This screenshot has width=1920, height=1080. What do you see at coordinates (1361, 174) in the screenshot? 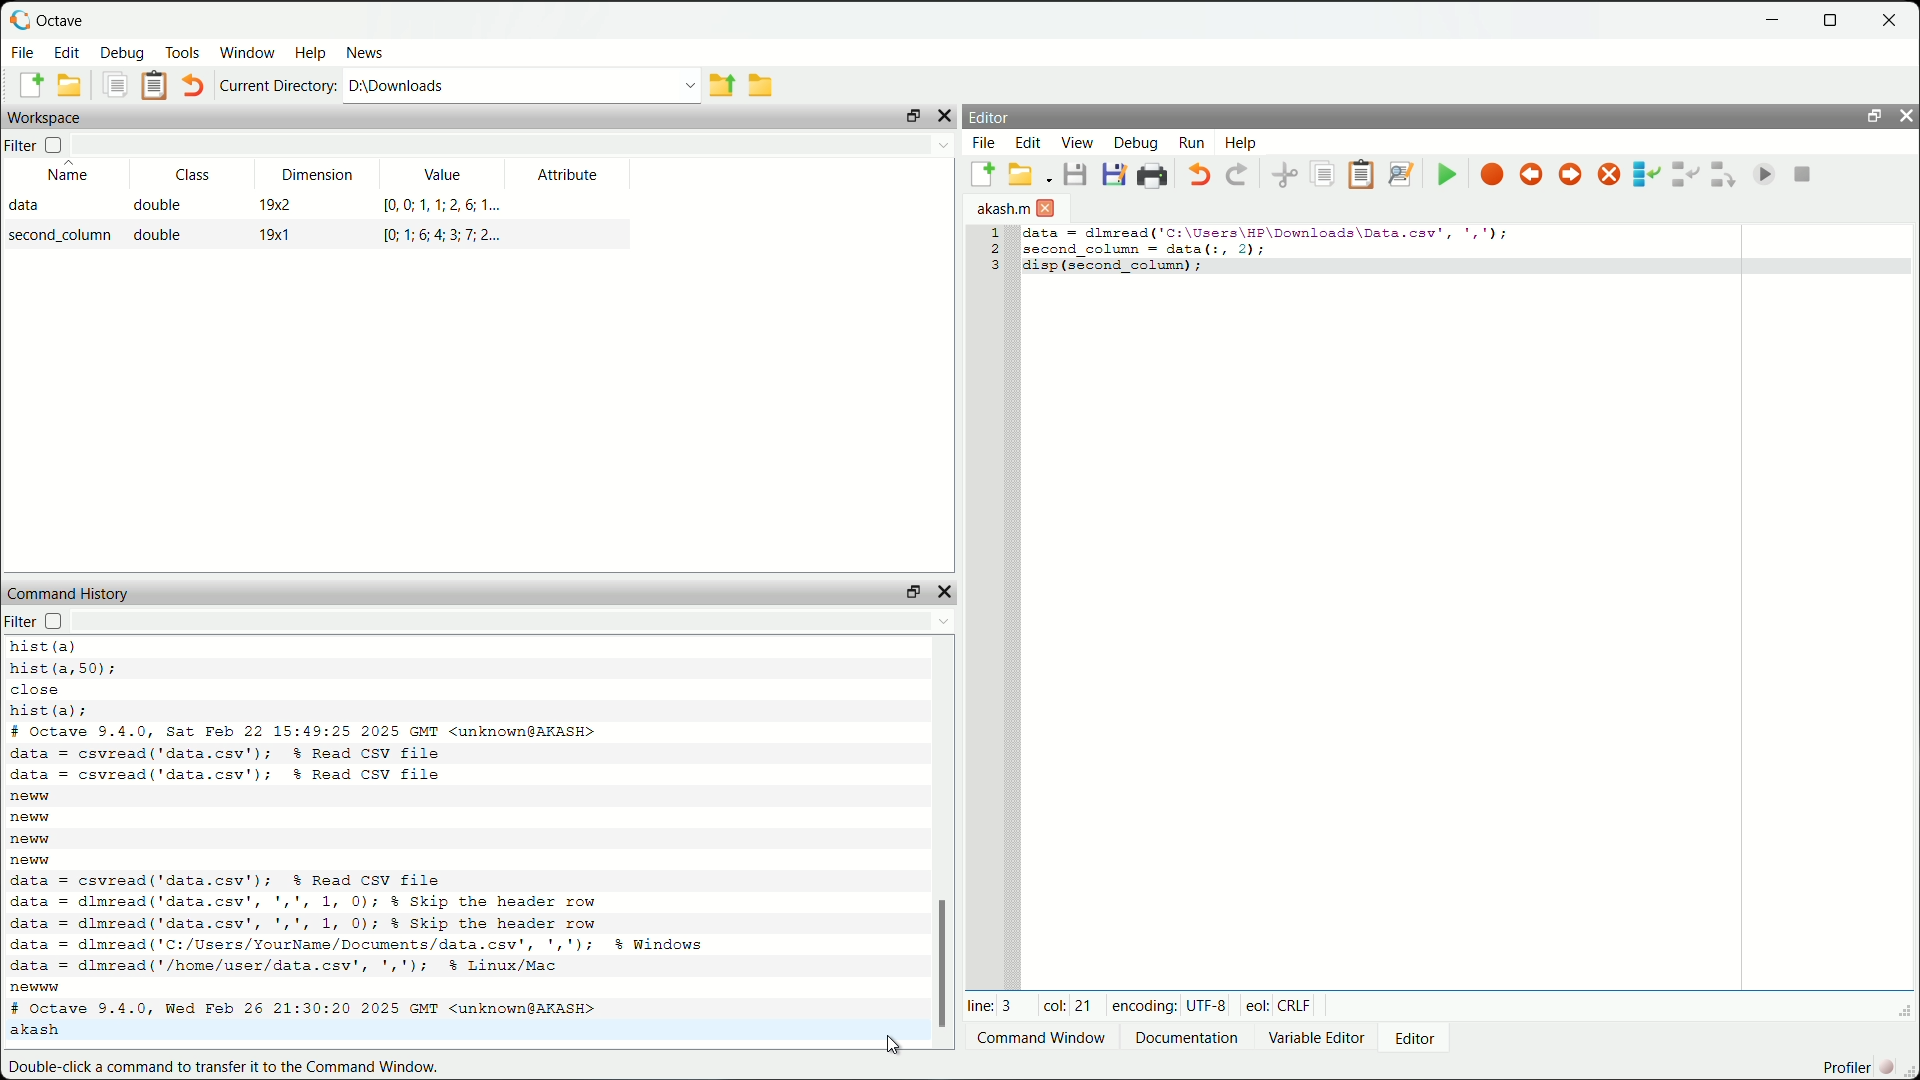
I see `paste` at bounding box center [1361, 174].